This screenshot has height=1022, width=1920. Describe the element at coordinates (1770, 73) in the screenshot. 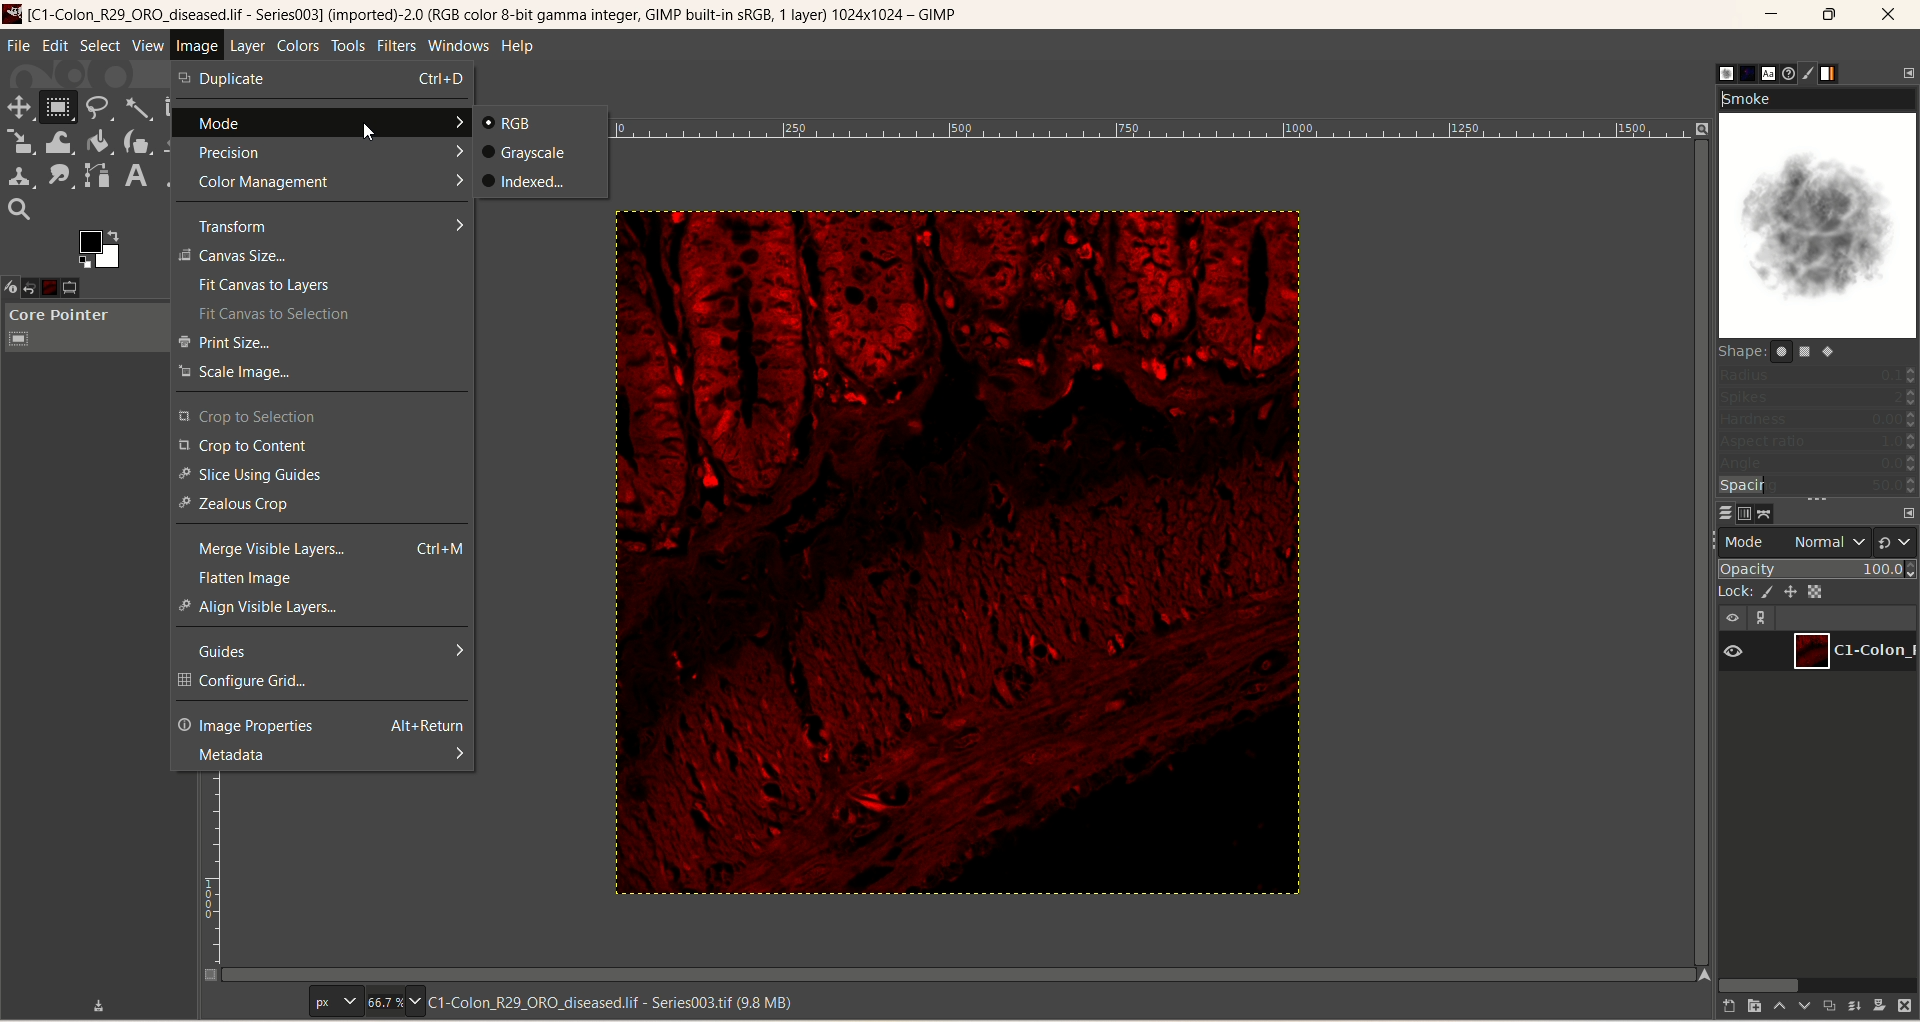

I see `font` at that location.